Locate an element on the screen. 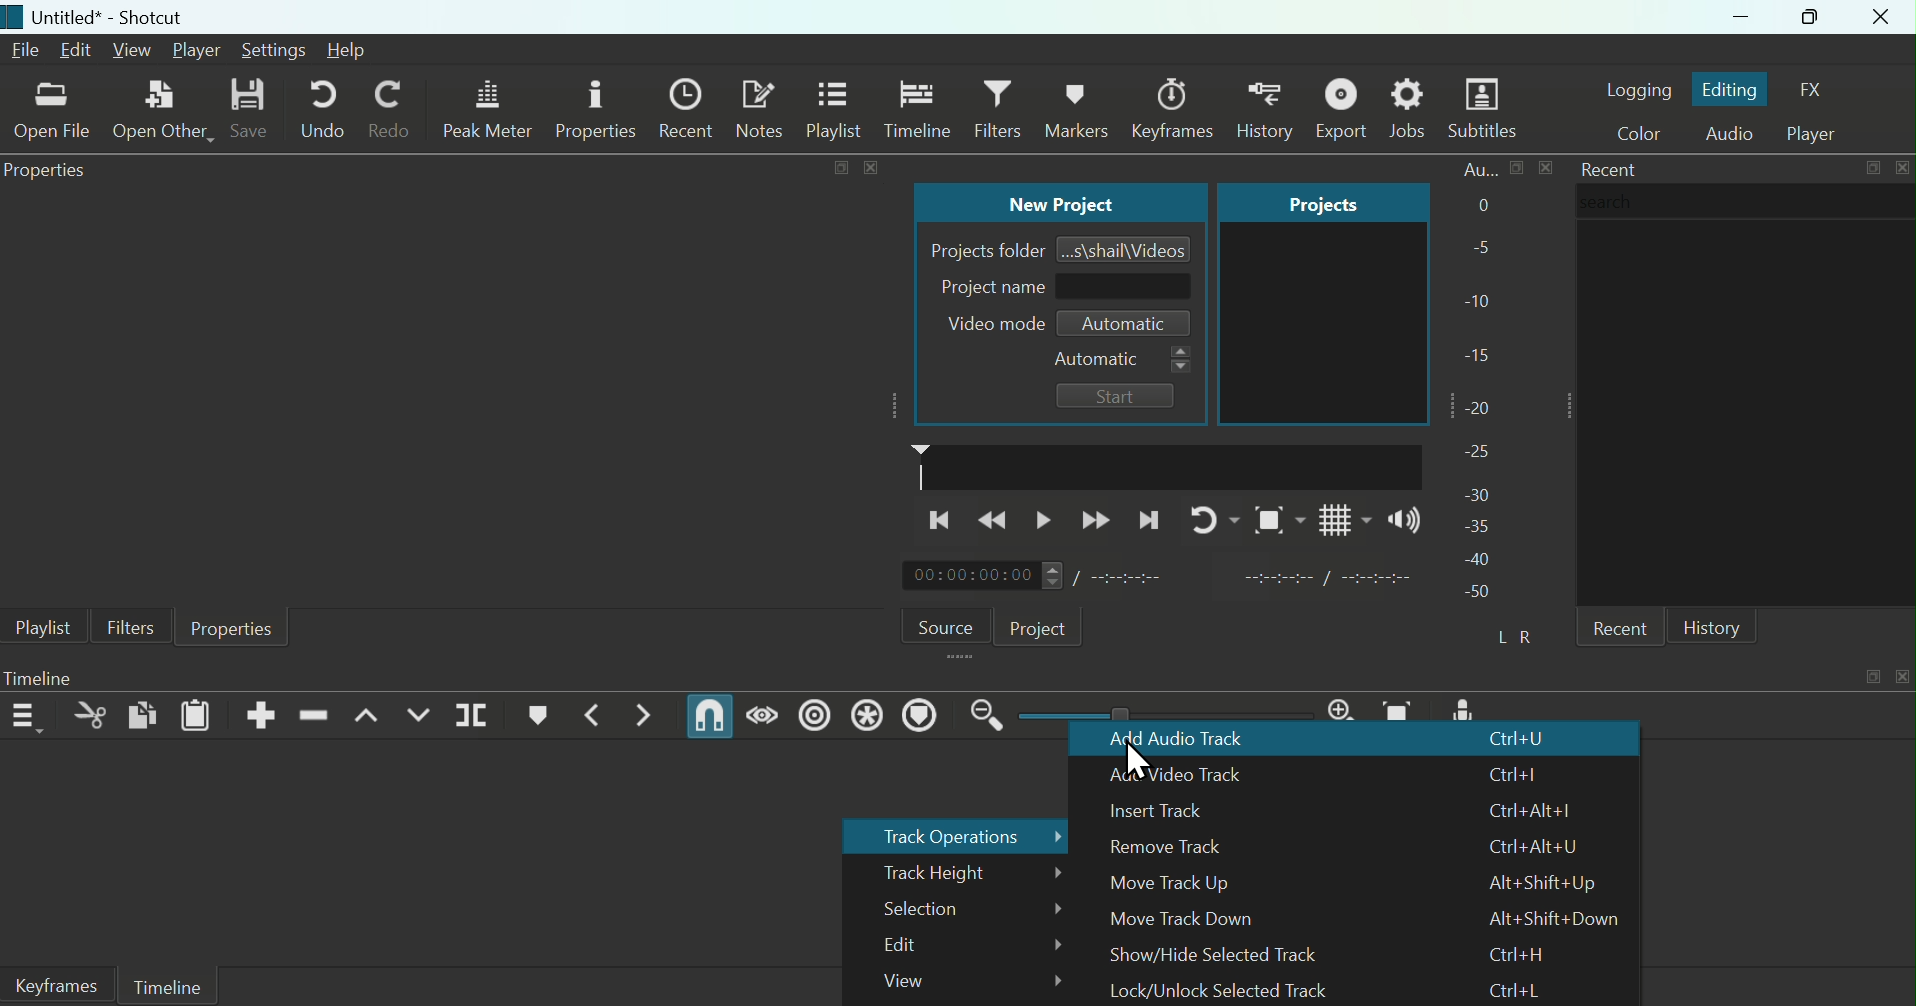  New Project is located at coordinates (1055, 203).